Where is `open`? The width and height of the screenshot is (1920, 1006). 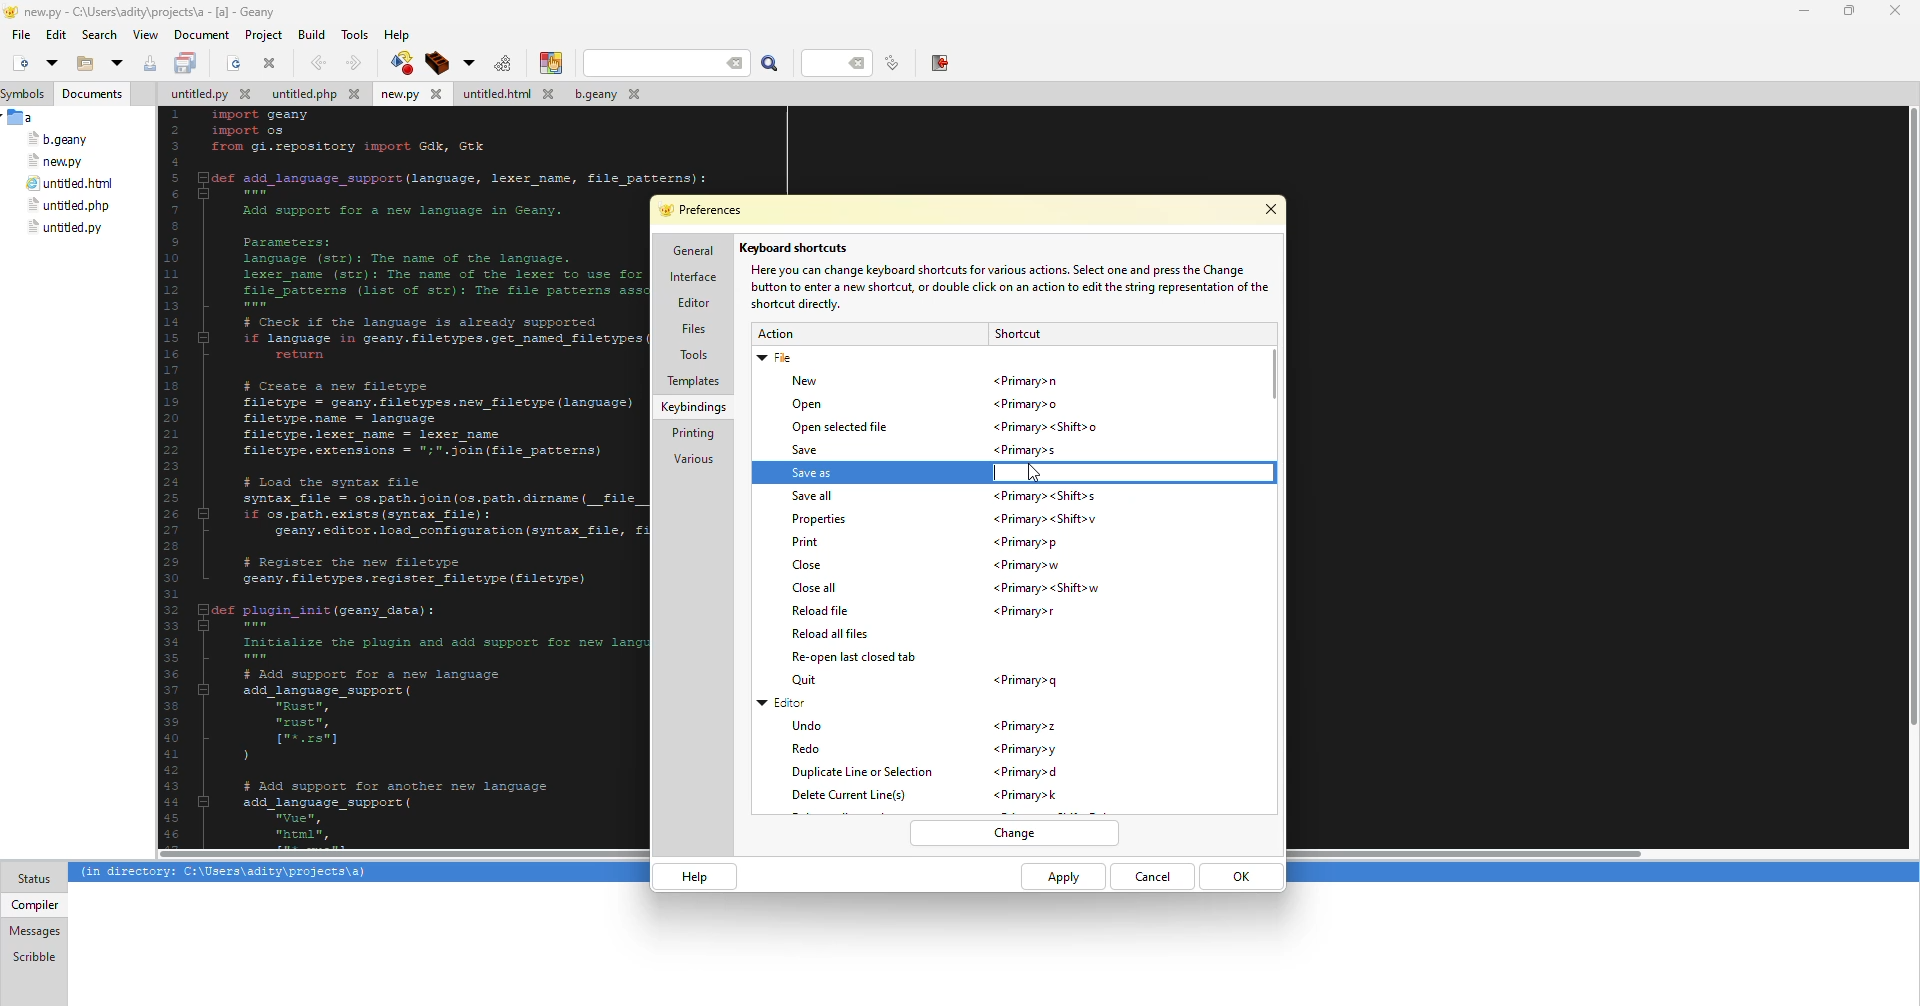
open is located at coordinates (116, 64).